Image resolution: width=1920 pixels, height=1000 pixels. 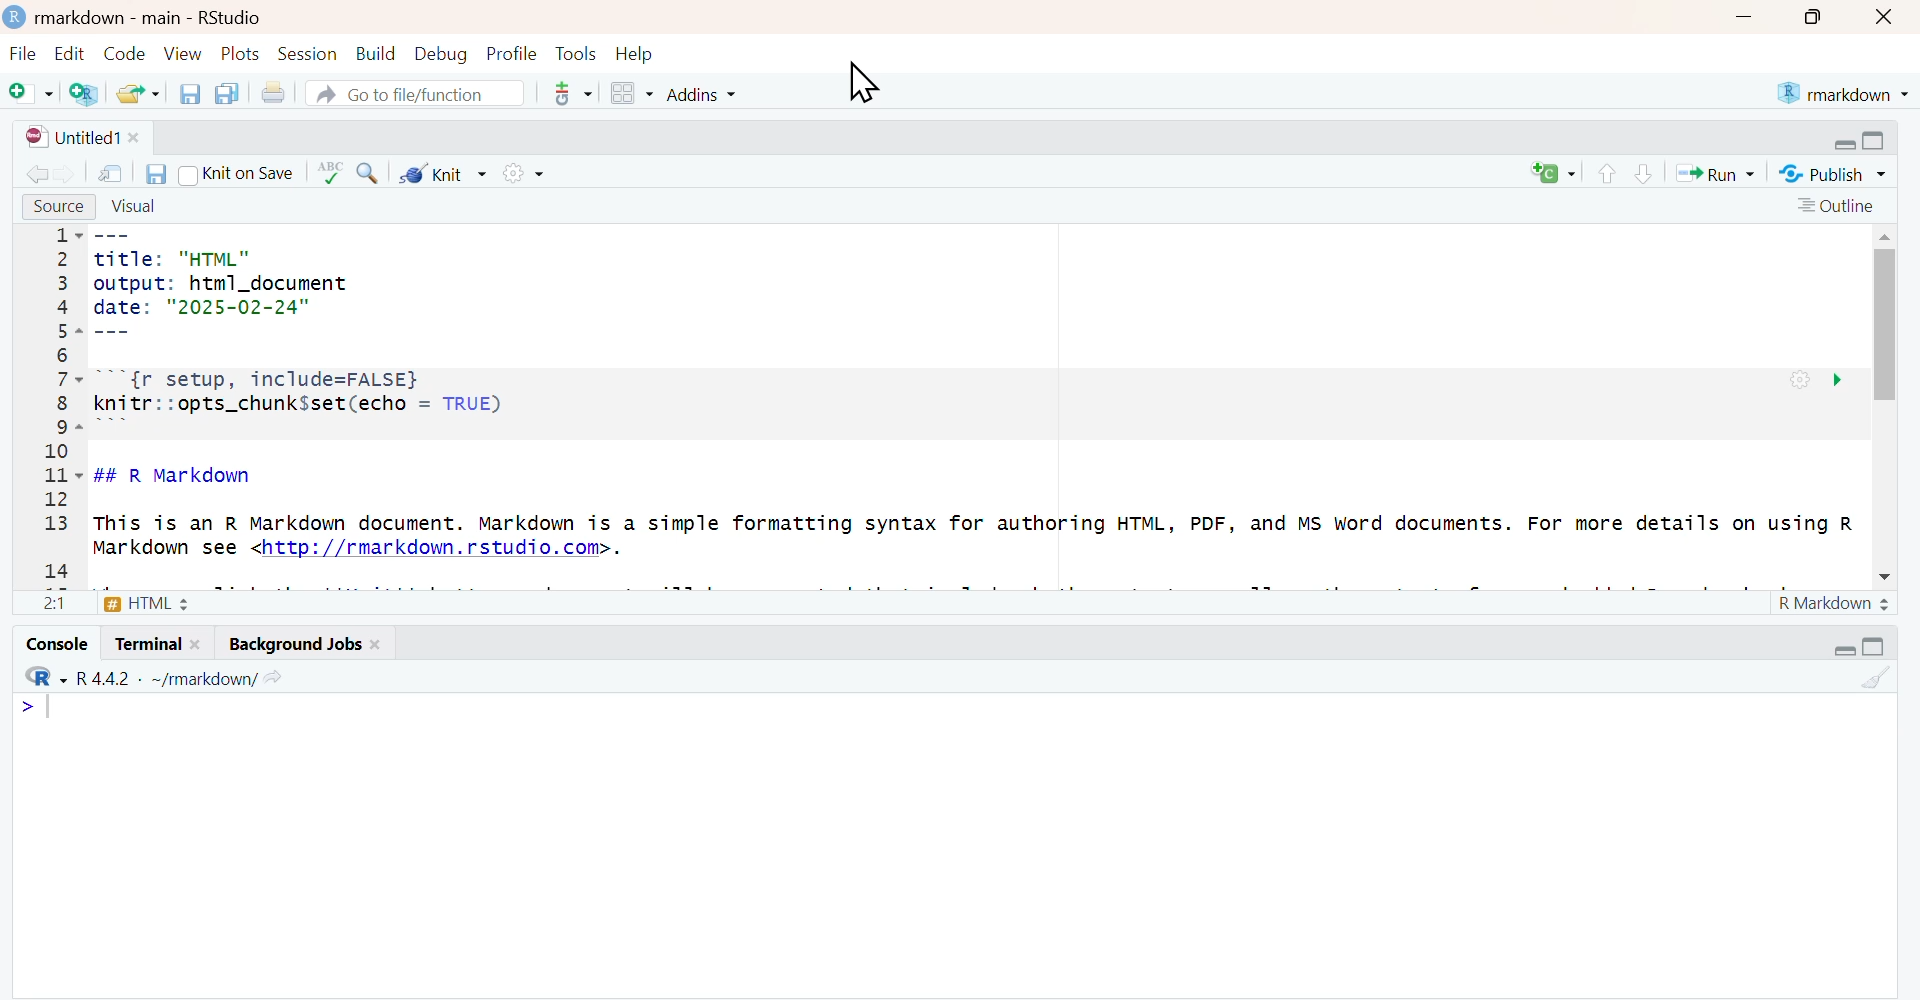 I want to click on publish, so click(x=1833, y=172).